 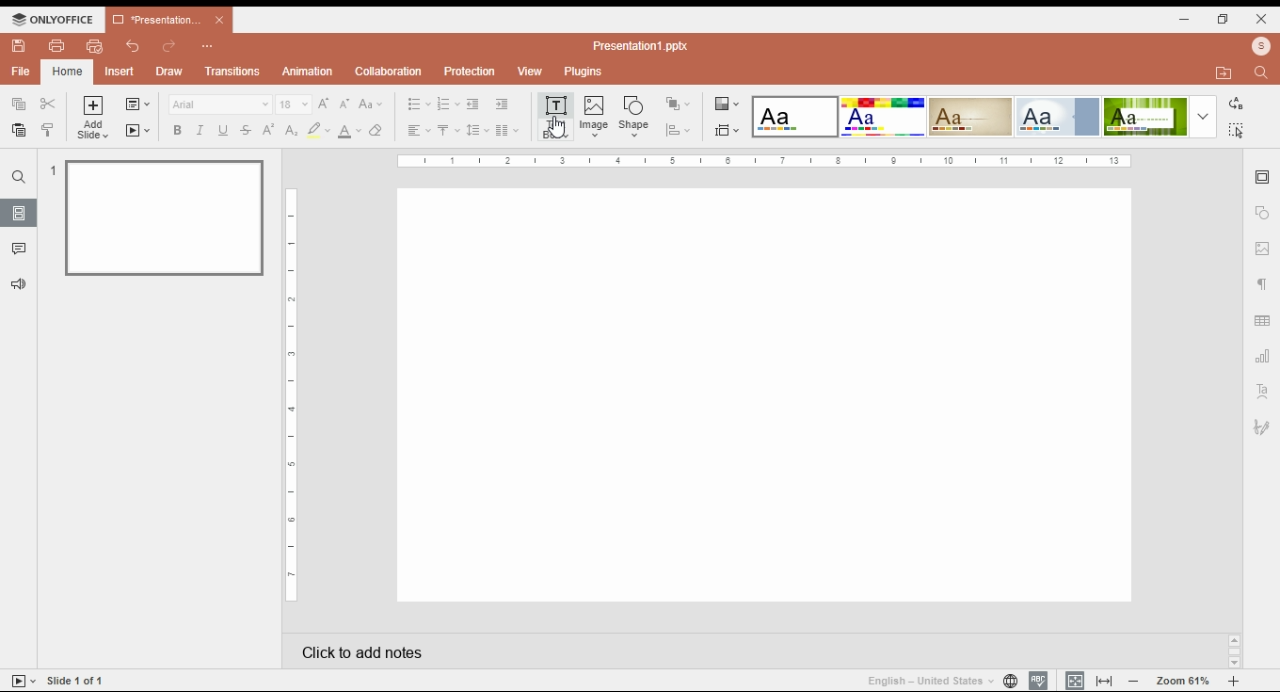 What do you see at coordinates (1145, 117) in the screenshot?
I see `color theme` at bounding box center [1145, 117].